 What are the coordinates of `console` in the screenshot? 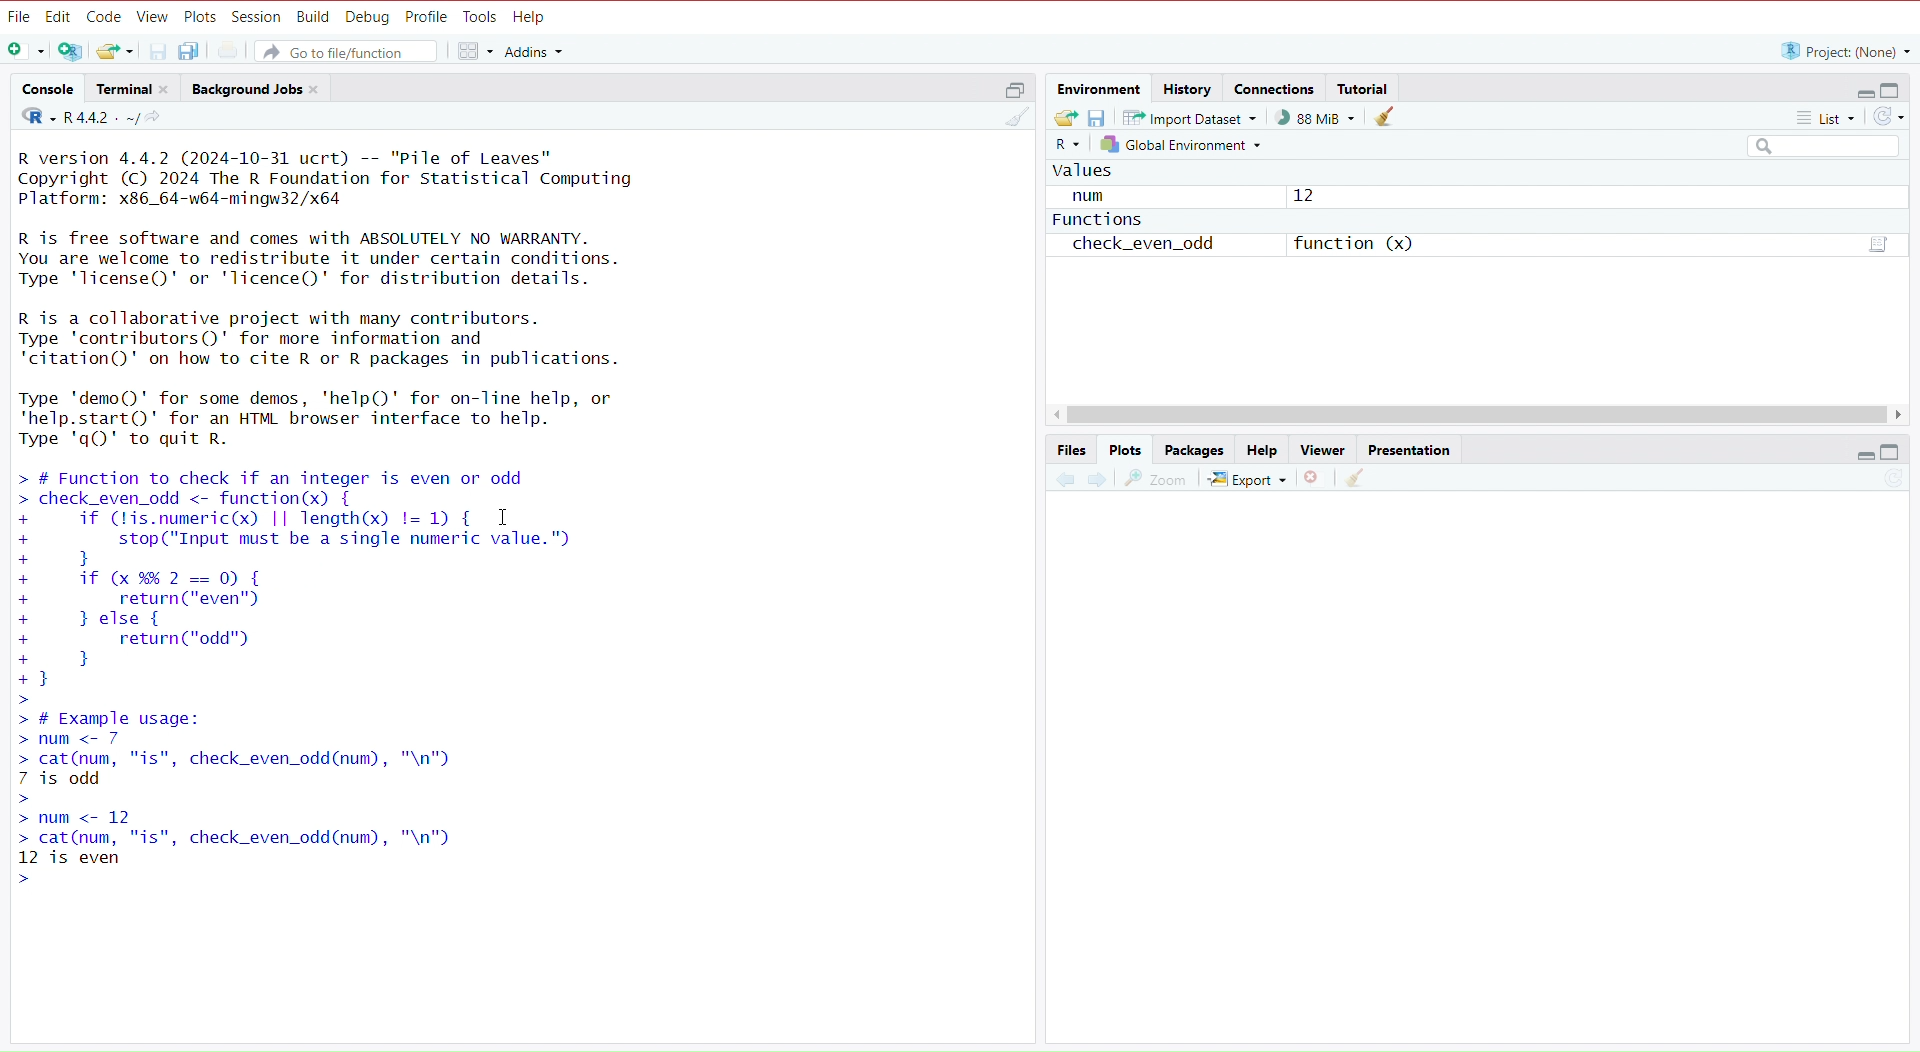 It's located at (47, 89).